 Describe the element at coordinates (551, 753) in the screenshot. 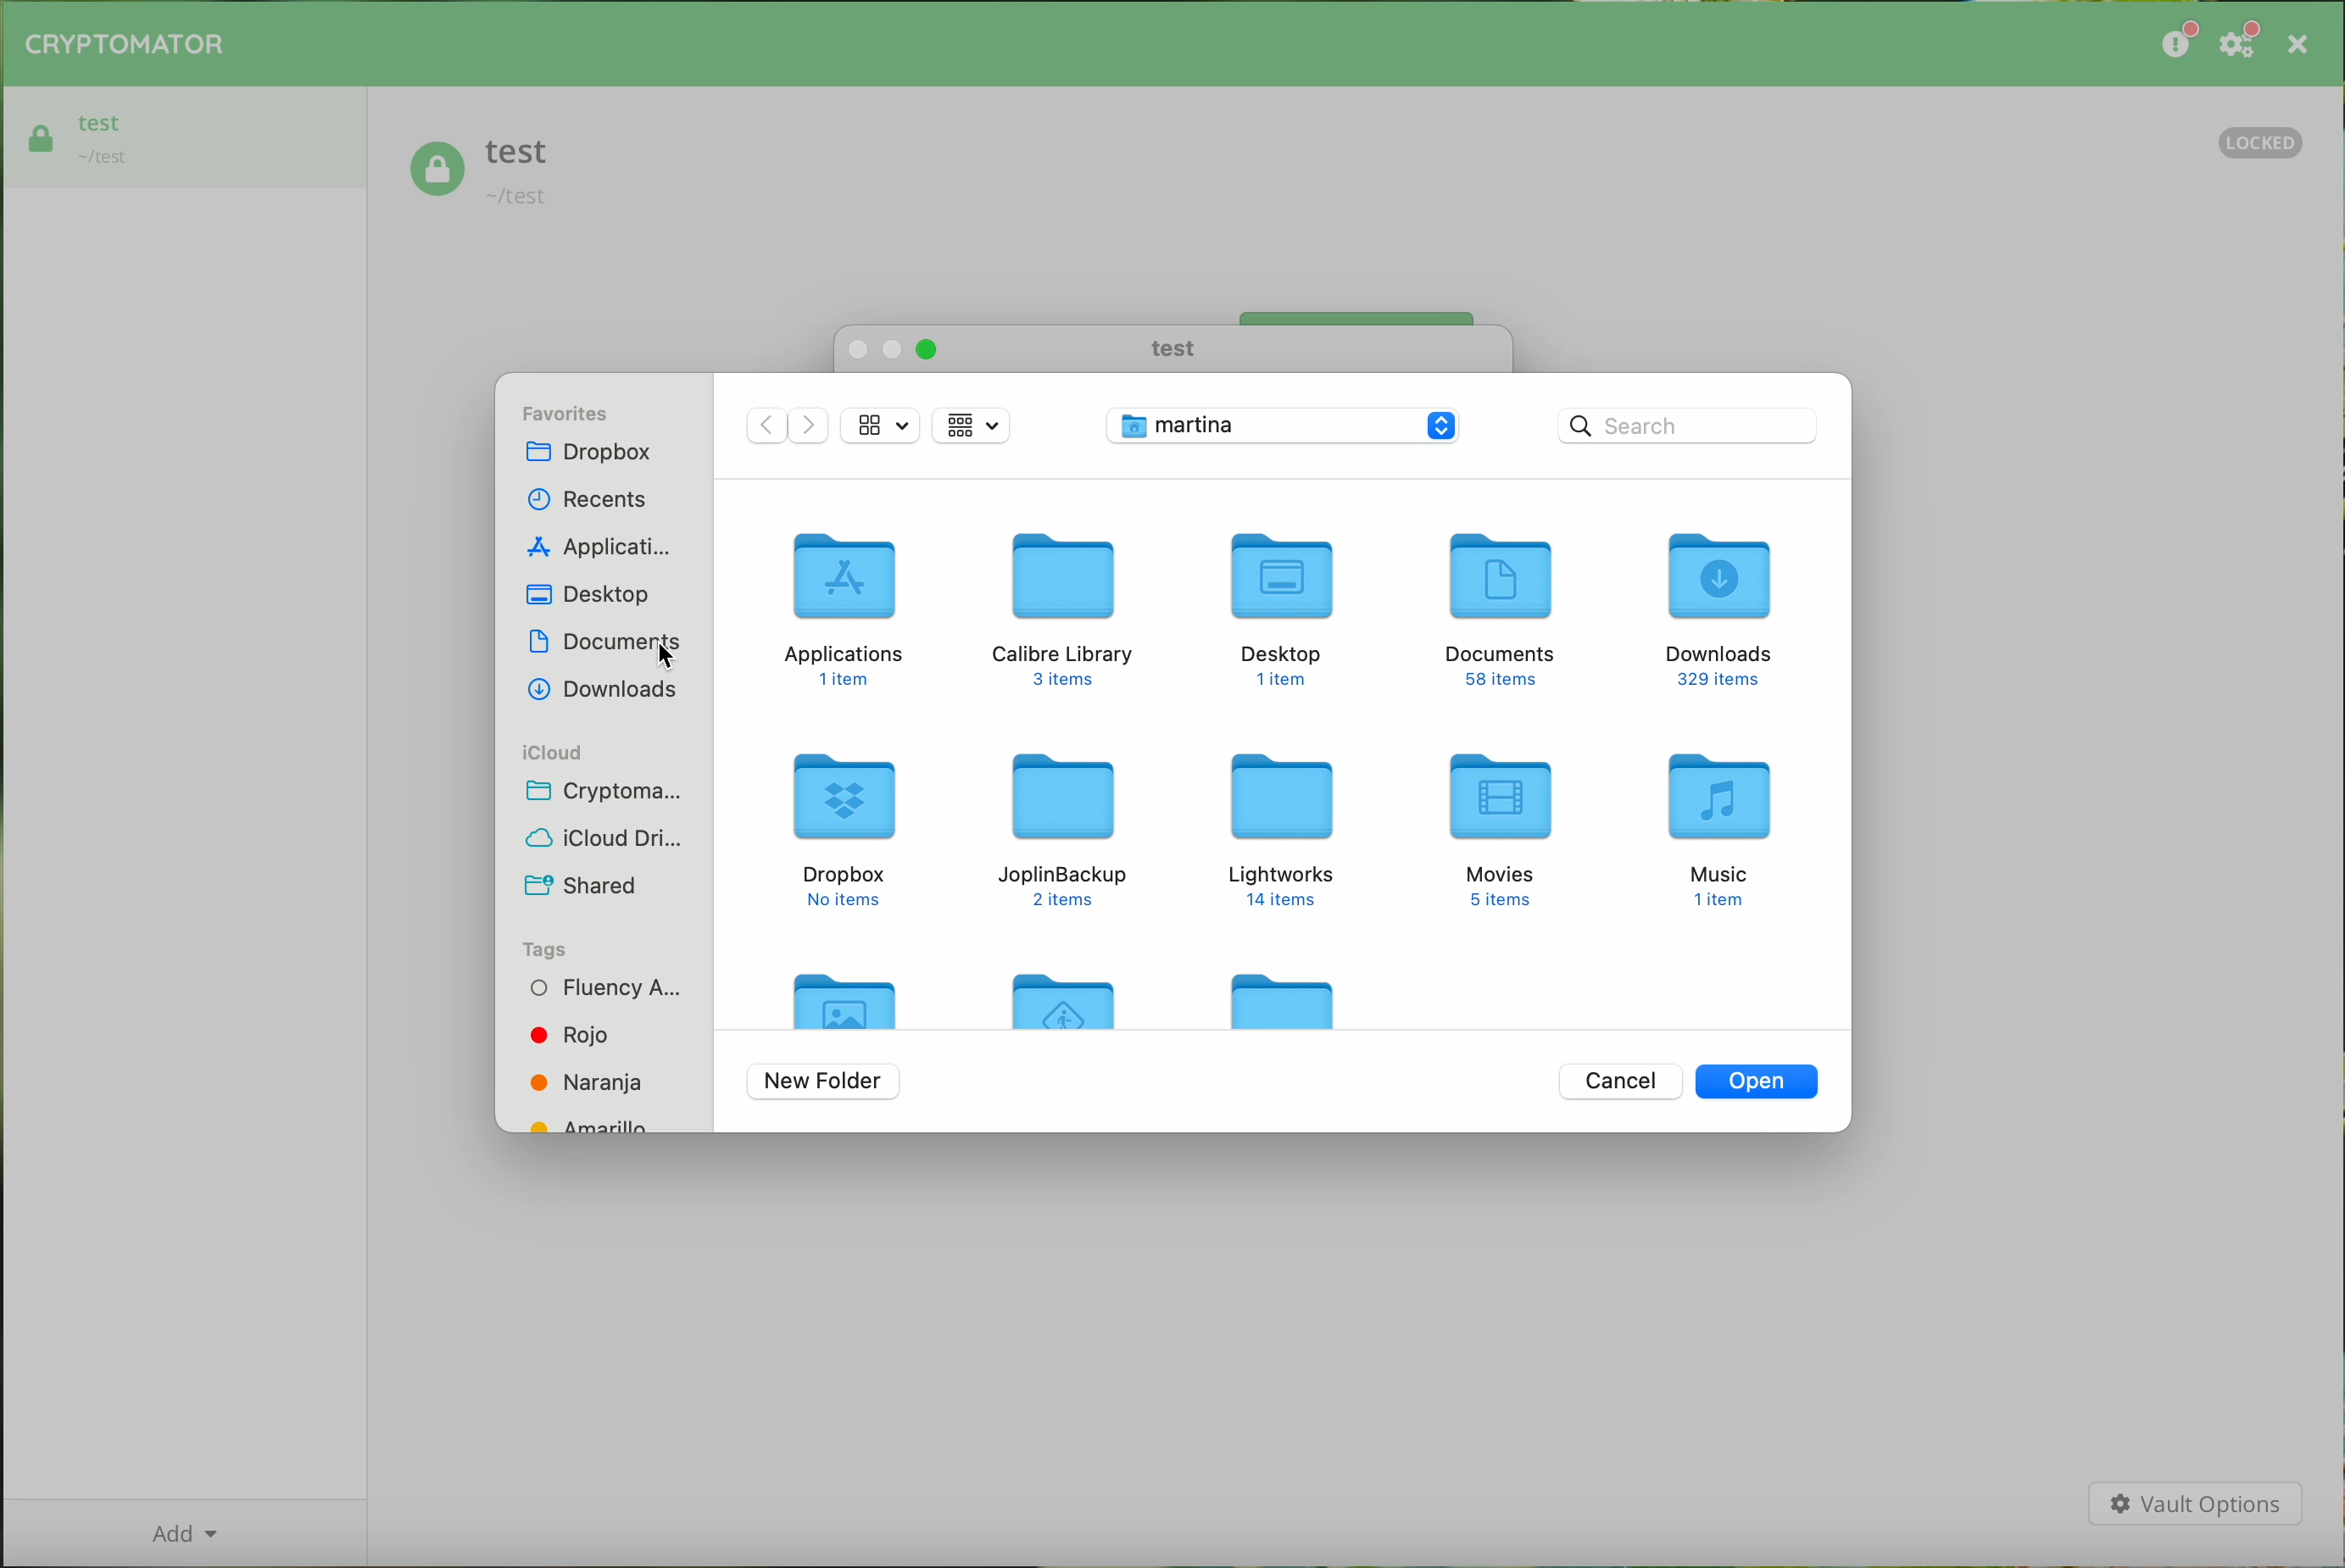

I see `icloud` at that location.